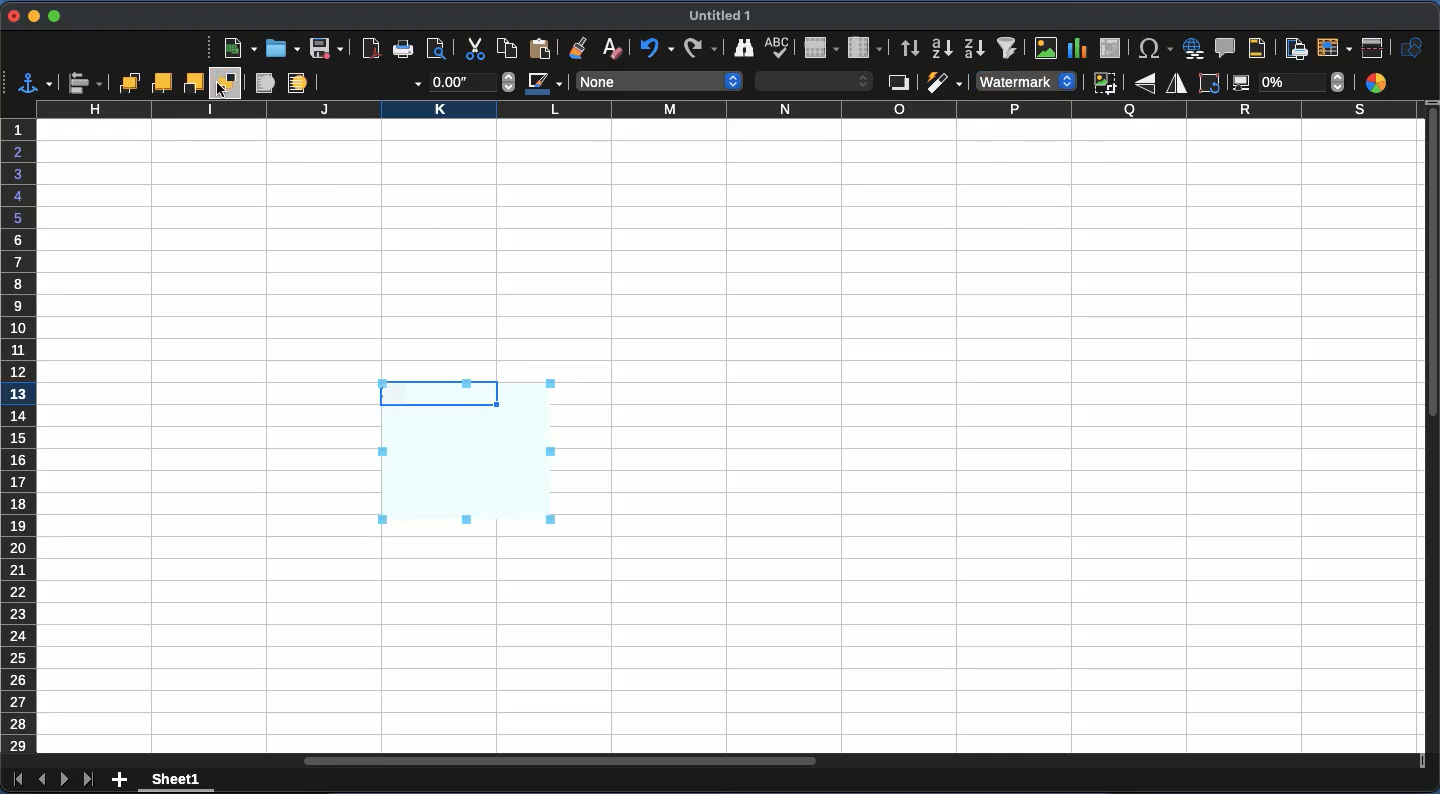 This screenshot has width=1440, height=794. What do you see at coordinates (1193, 48) in the screenshot?
I see `hyperlink` at bounding box center [1193, 48].